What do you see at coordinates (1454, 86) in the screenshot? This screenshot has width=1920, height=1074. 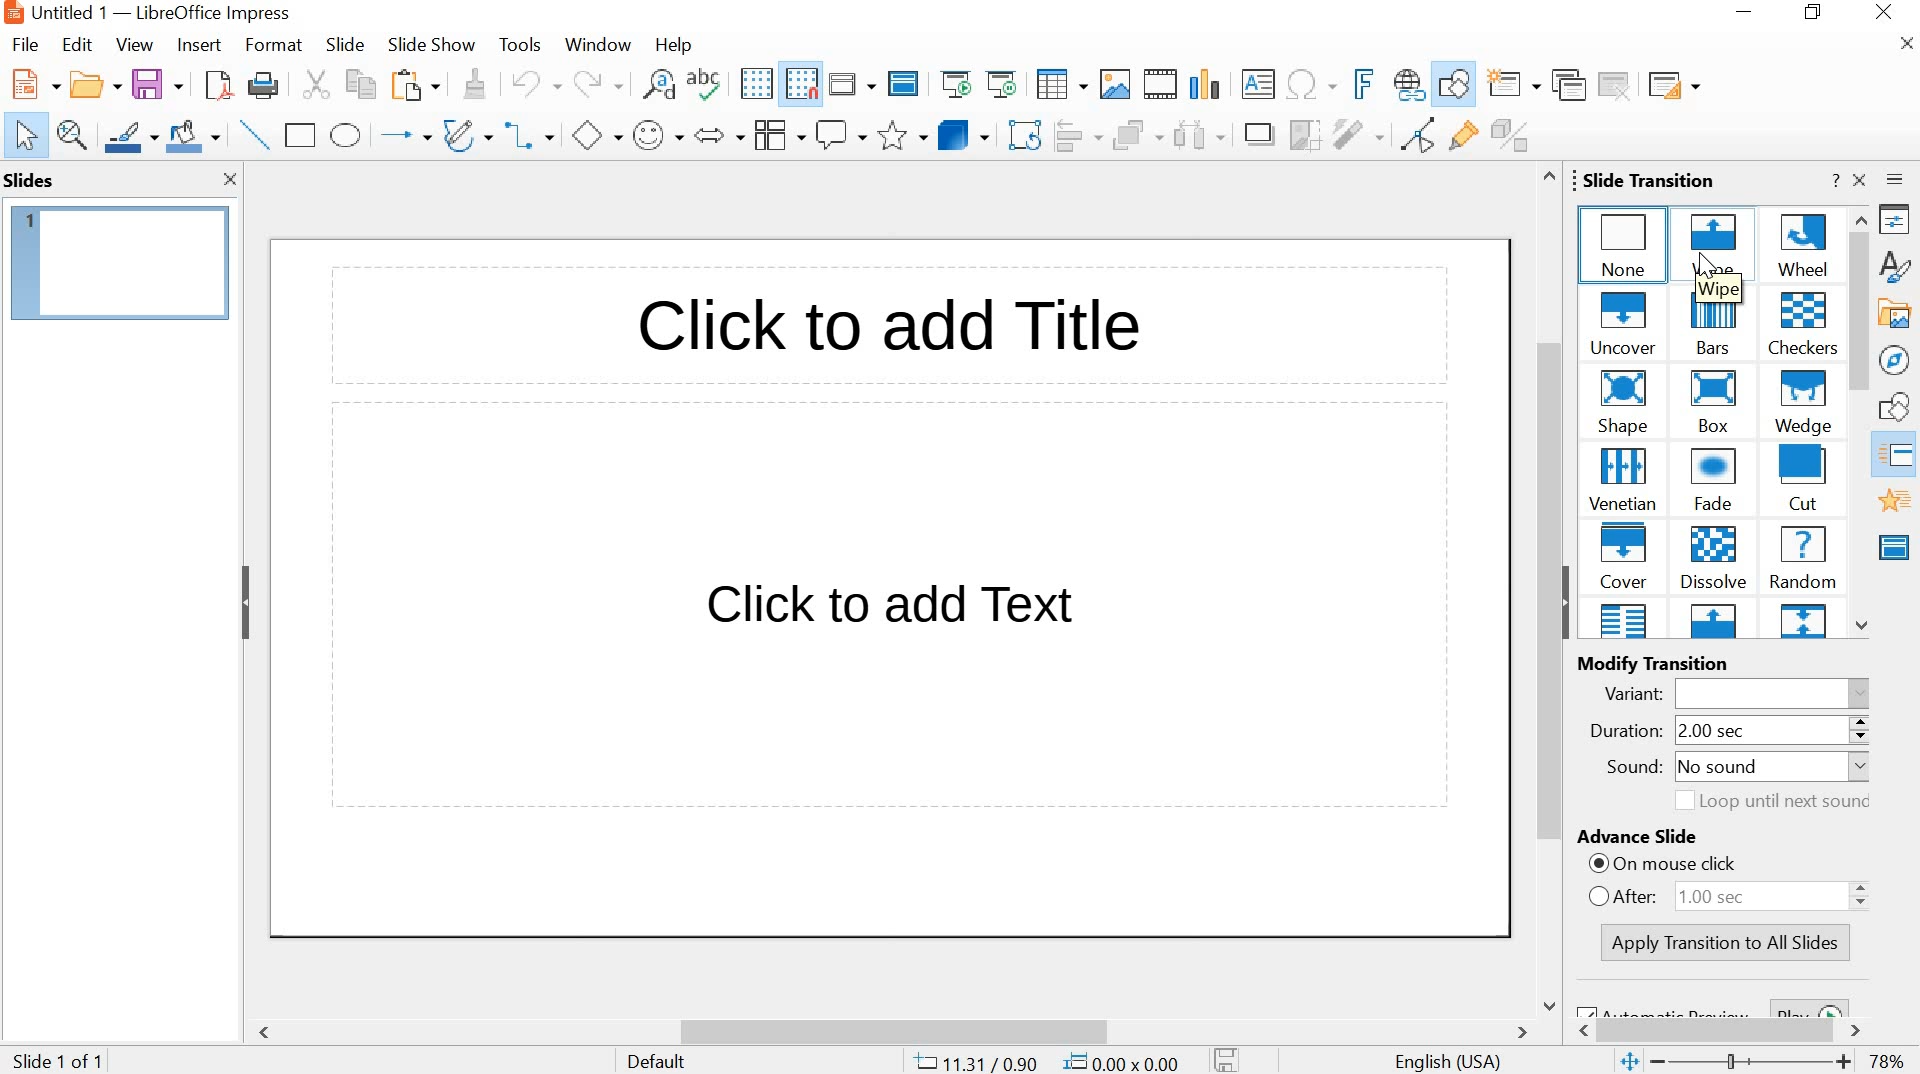 I see `Show draw functions` at bounding box center [1454, 86].